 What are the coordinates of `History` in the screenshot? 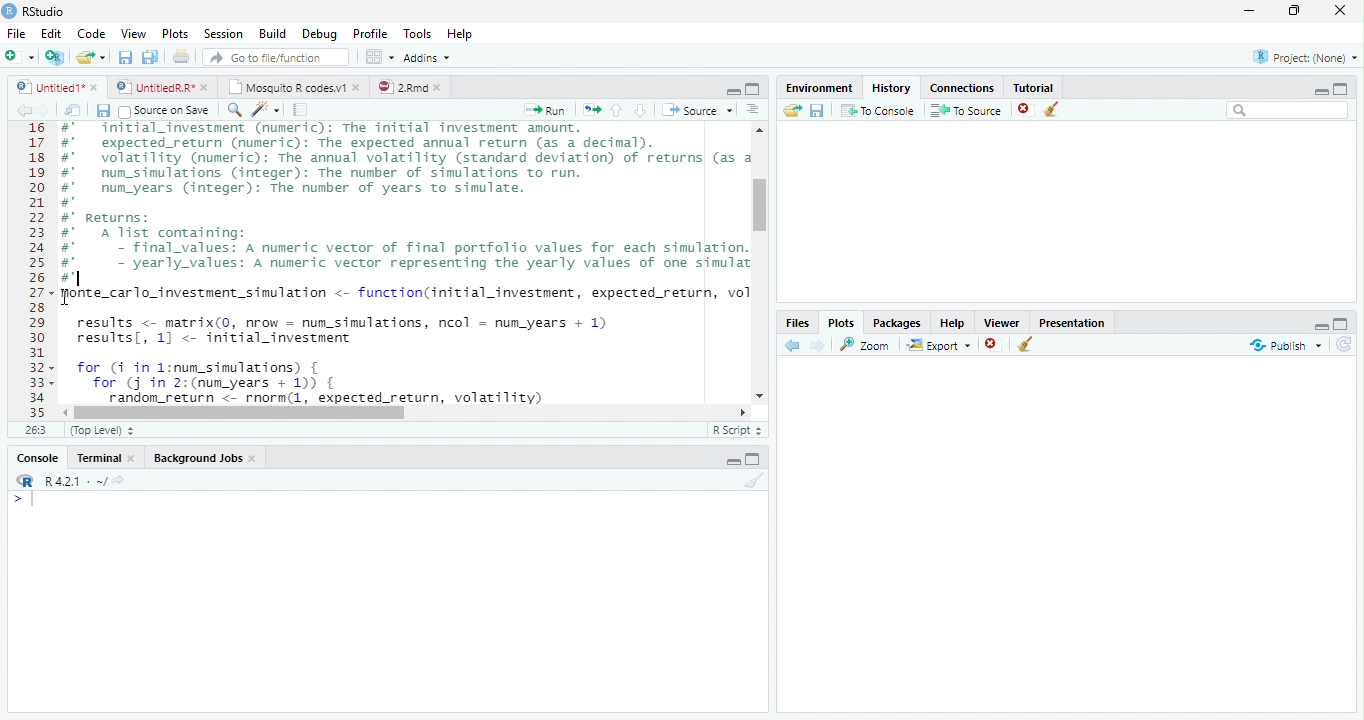 It's located at (890, 86).